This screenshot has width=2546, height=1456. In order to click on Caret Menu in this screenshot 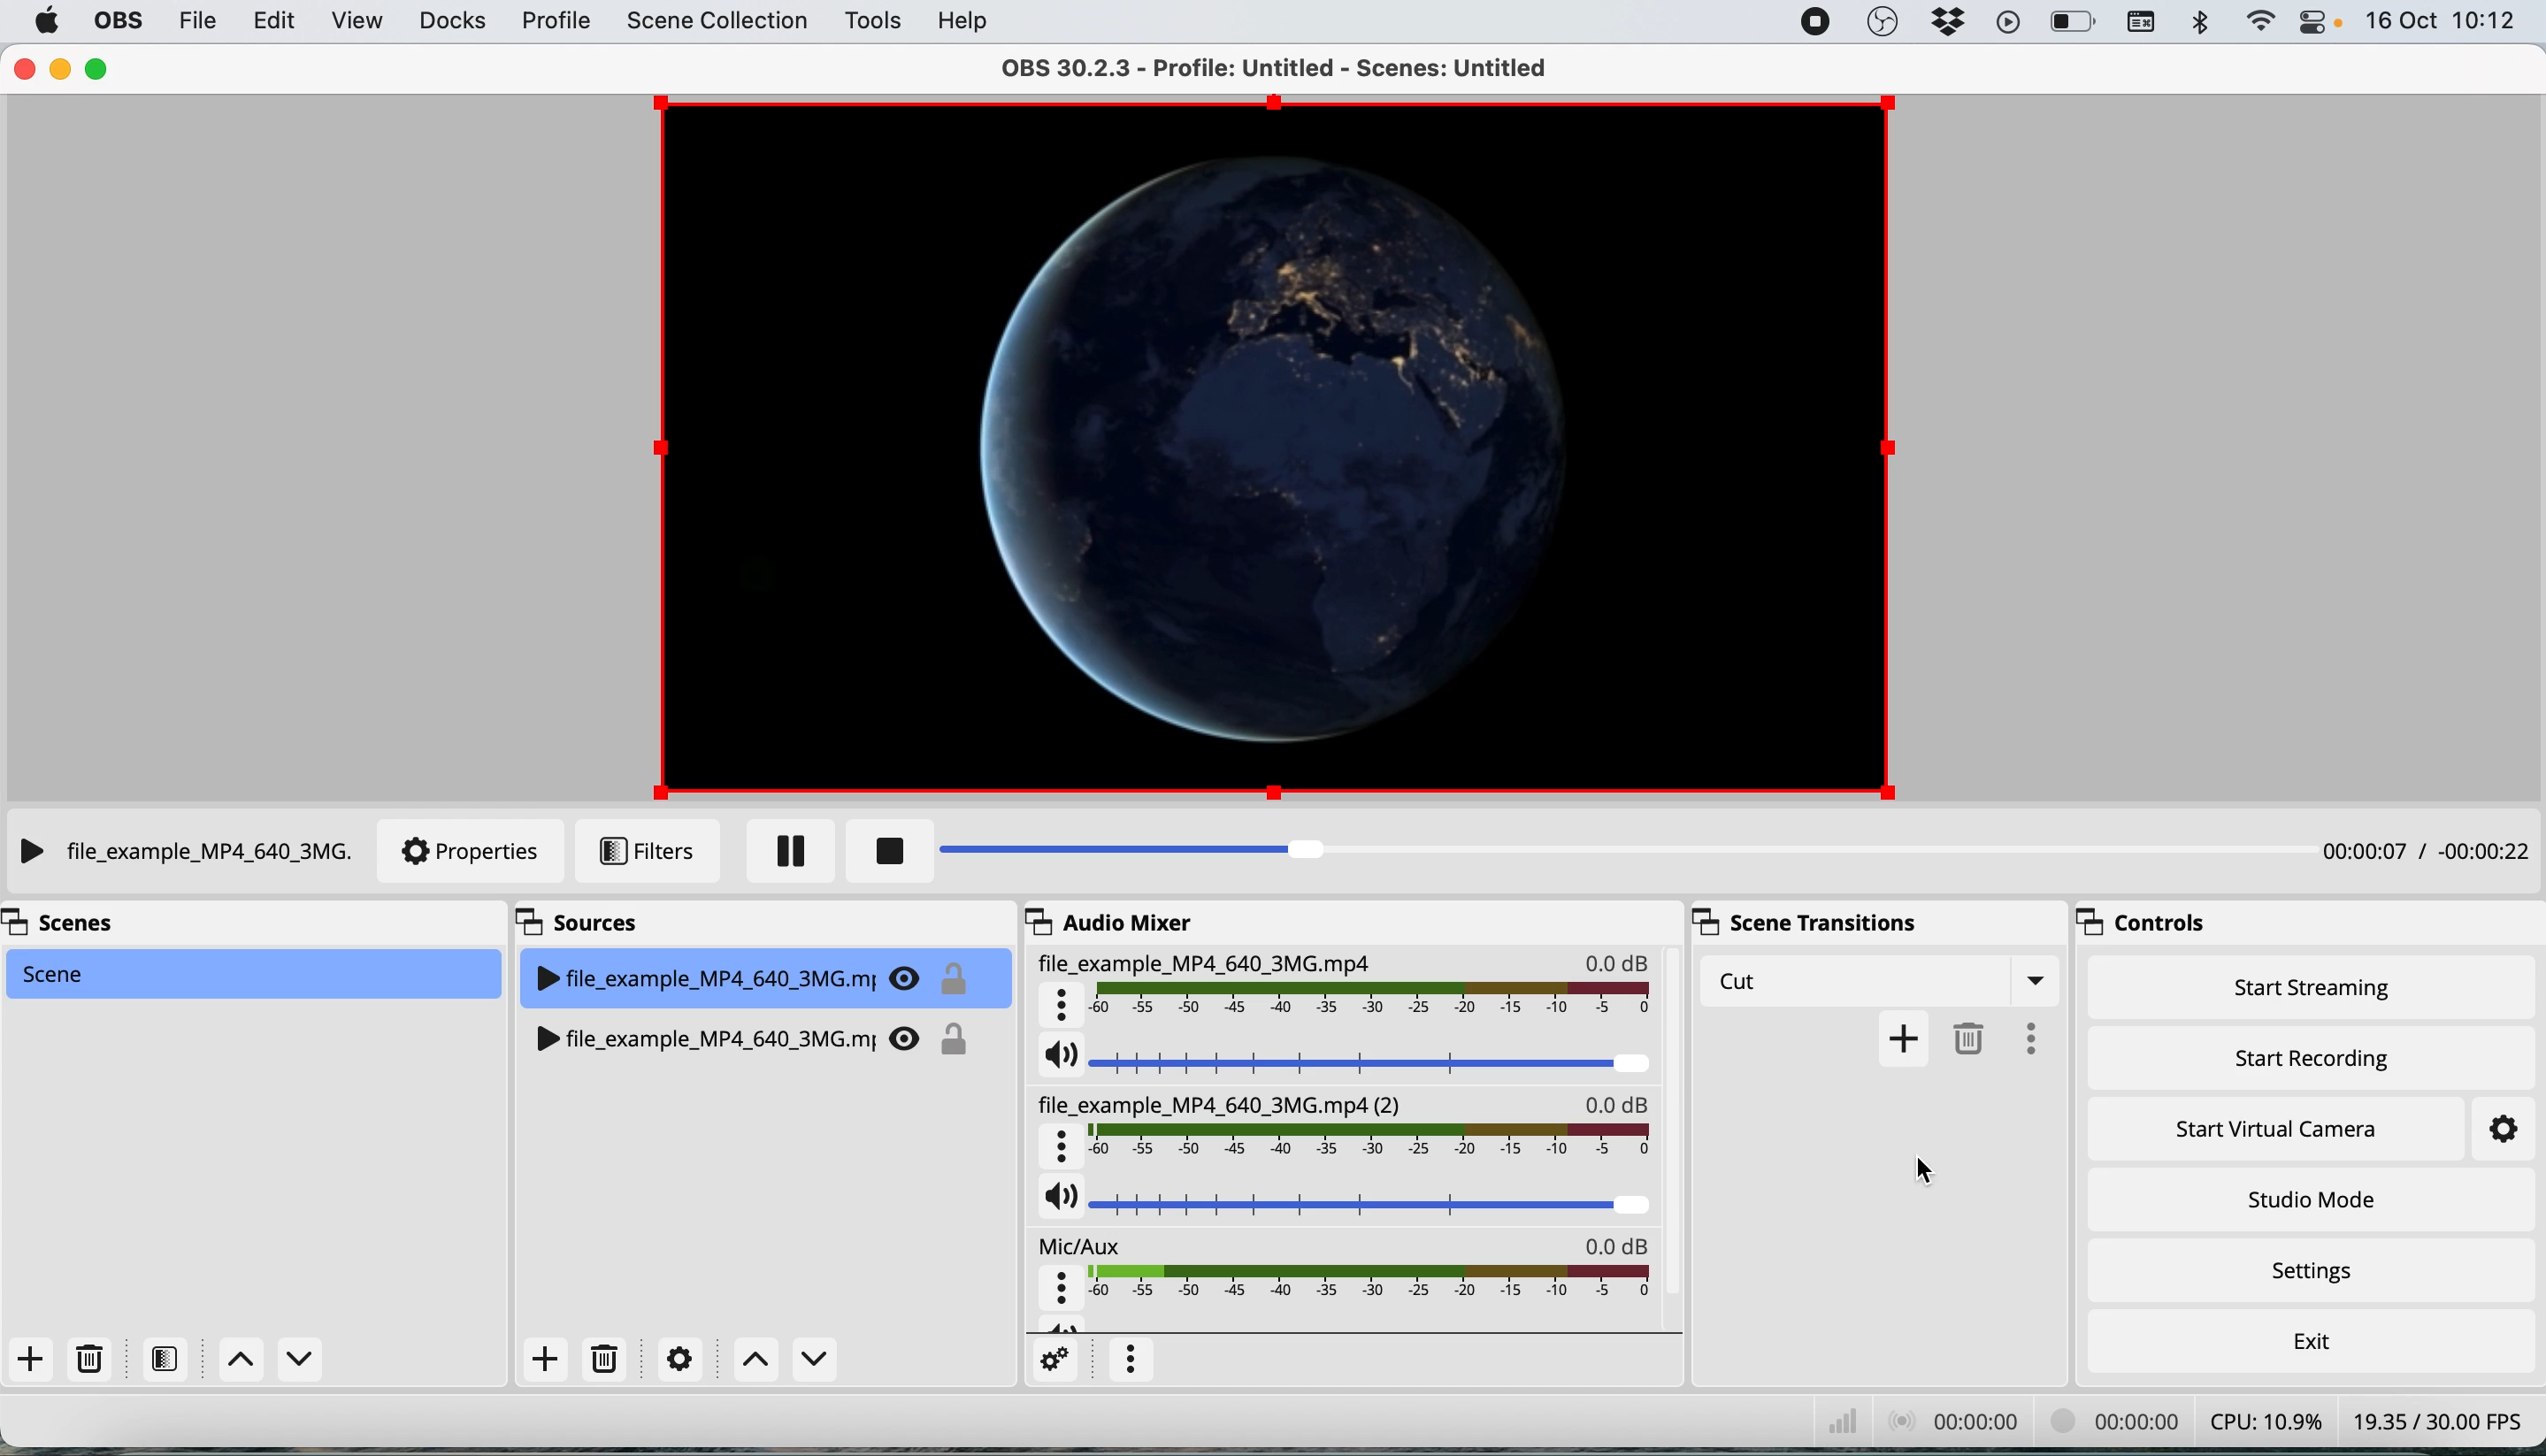, I will do `click(2029, 982)`.